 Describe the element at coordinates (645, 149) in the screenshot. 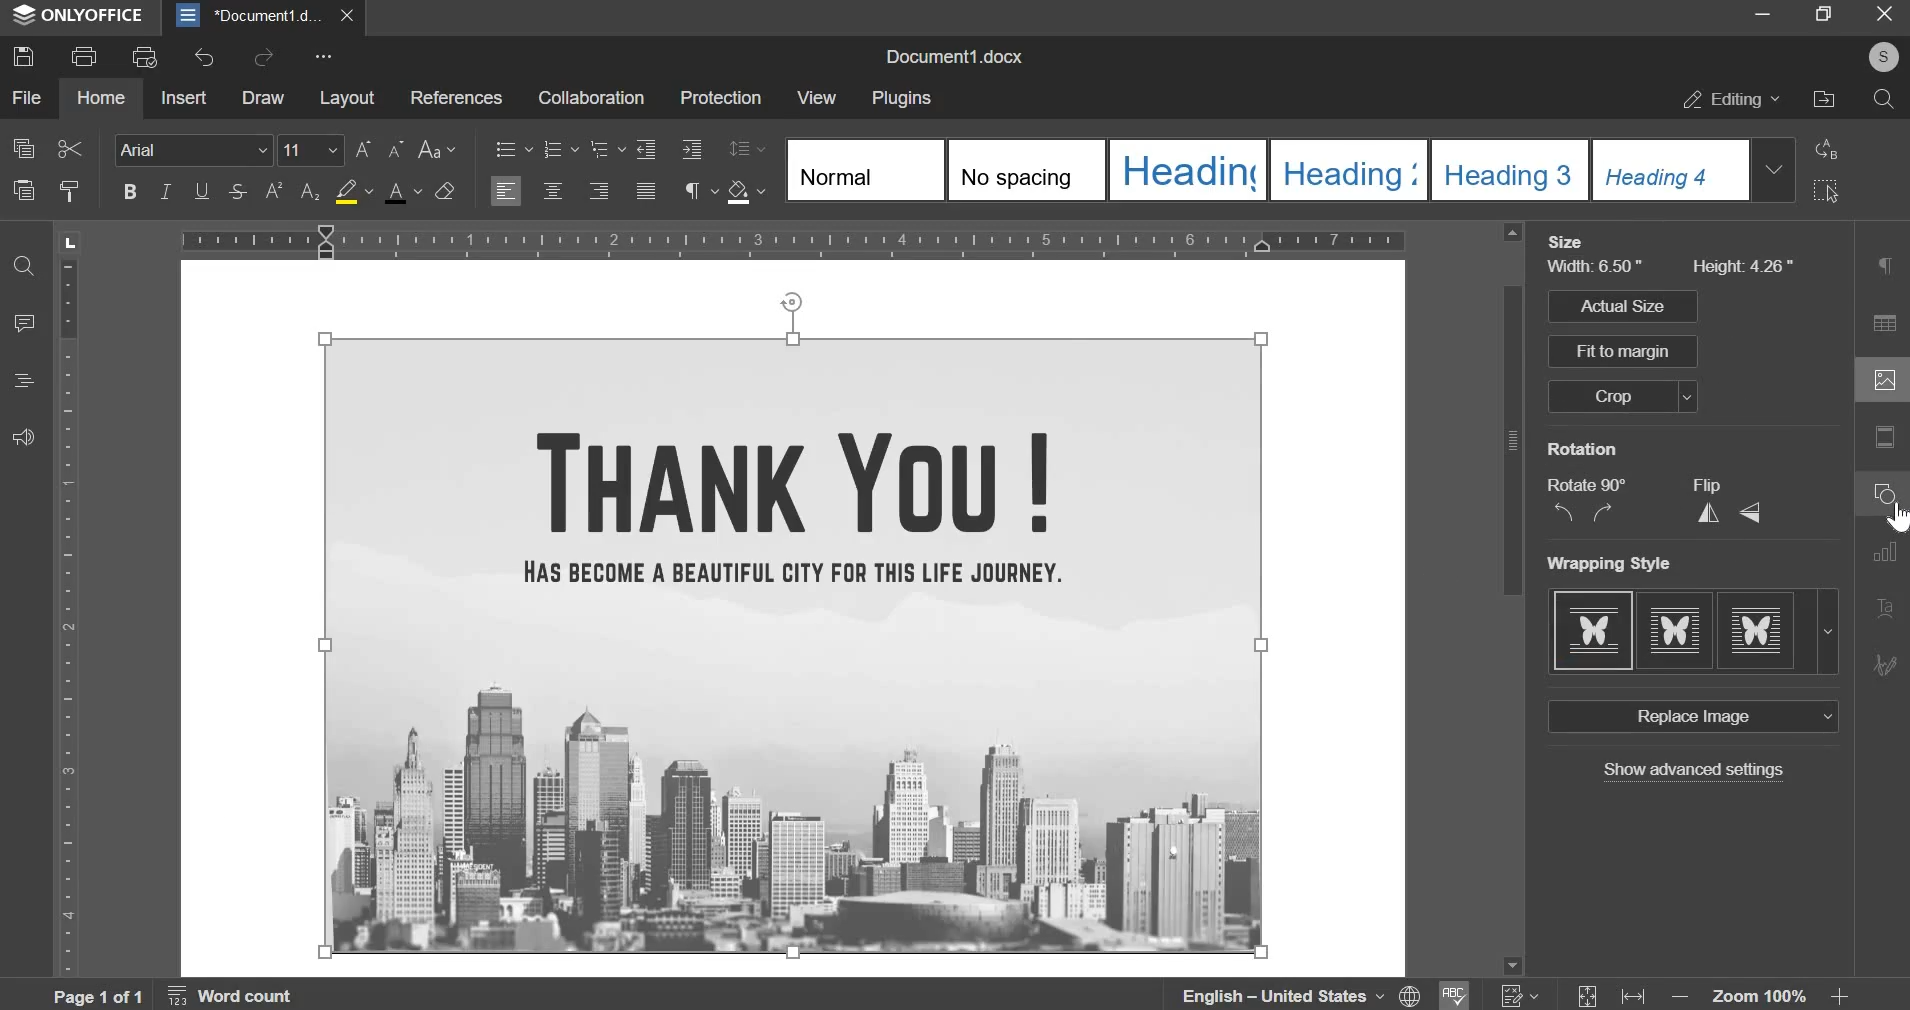

I see `decrease indent` at that location.